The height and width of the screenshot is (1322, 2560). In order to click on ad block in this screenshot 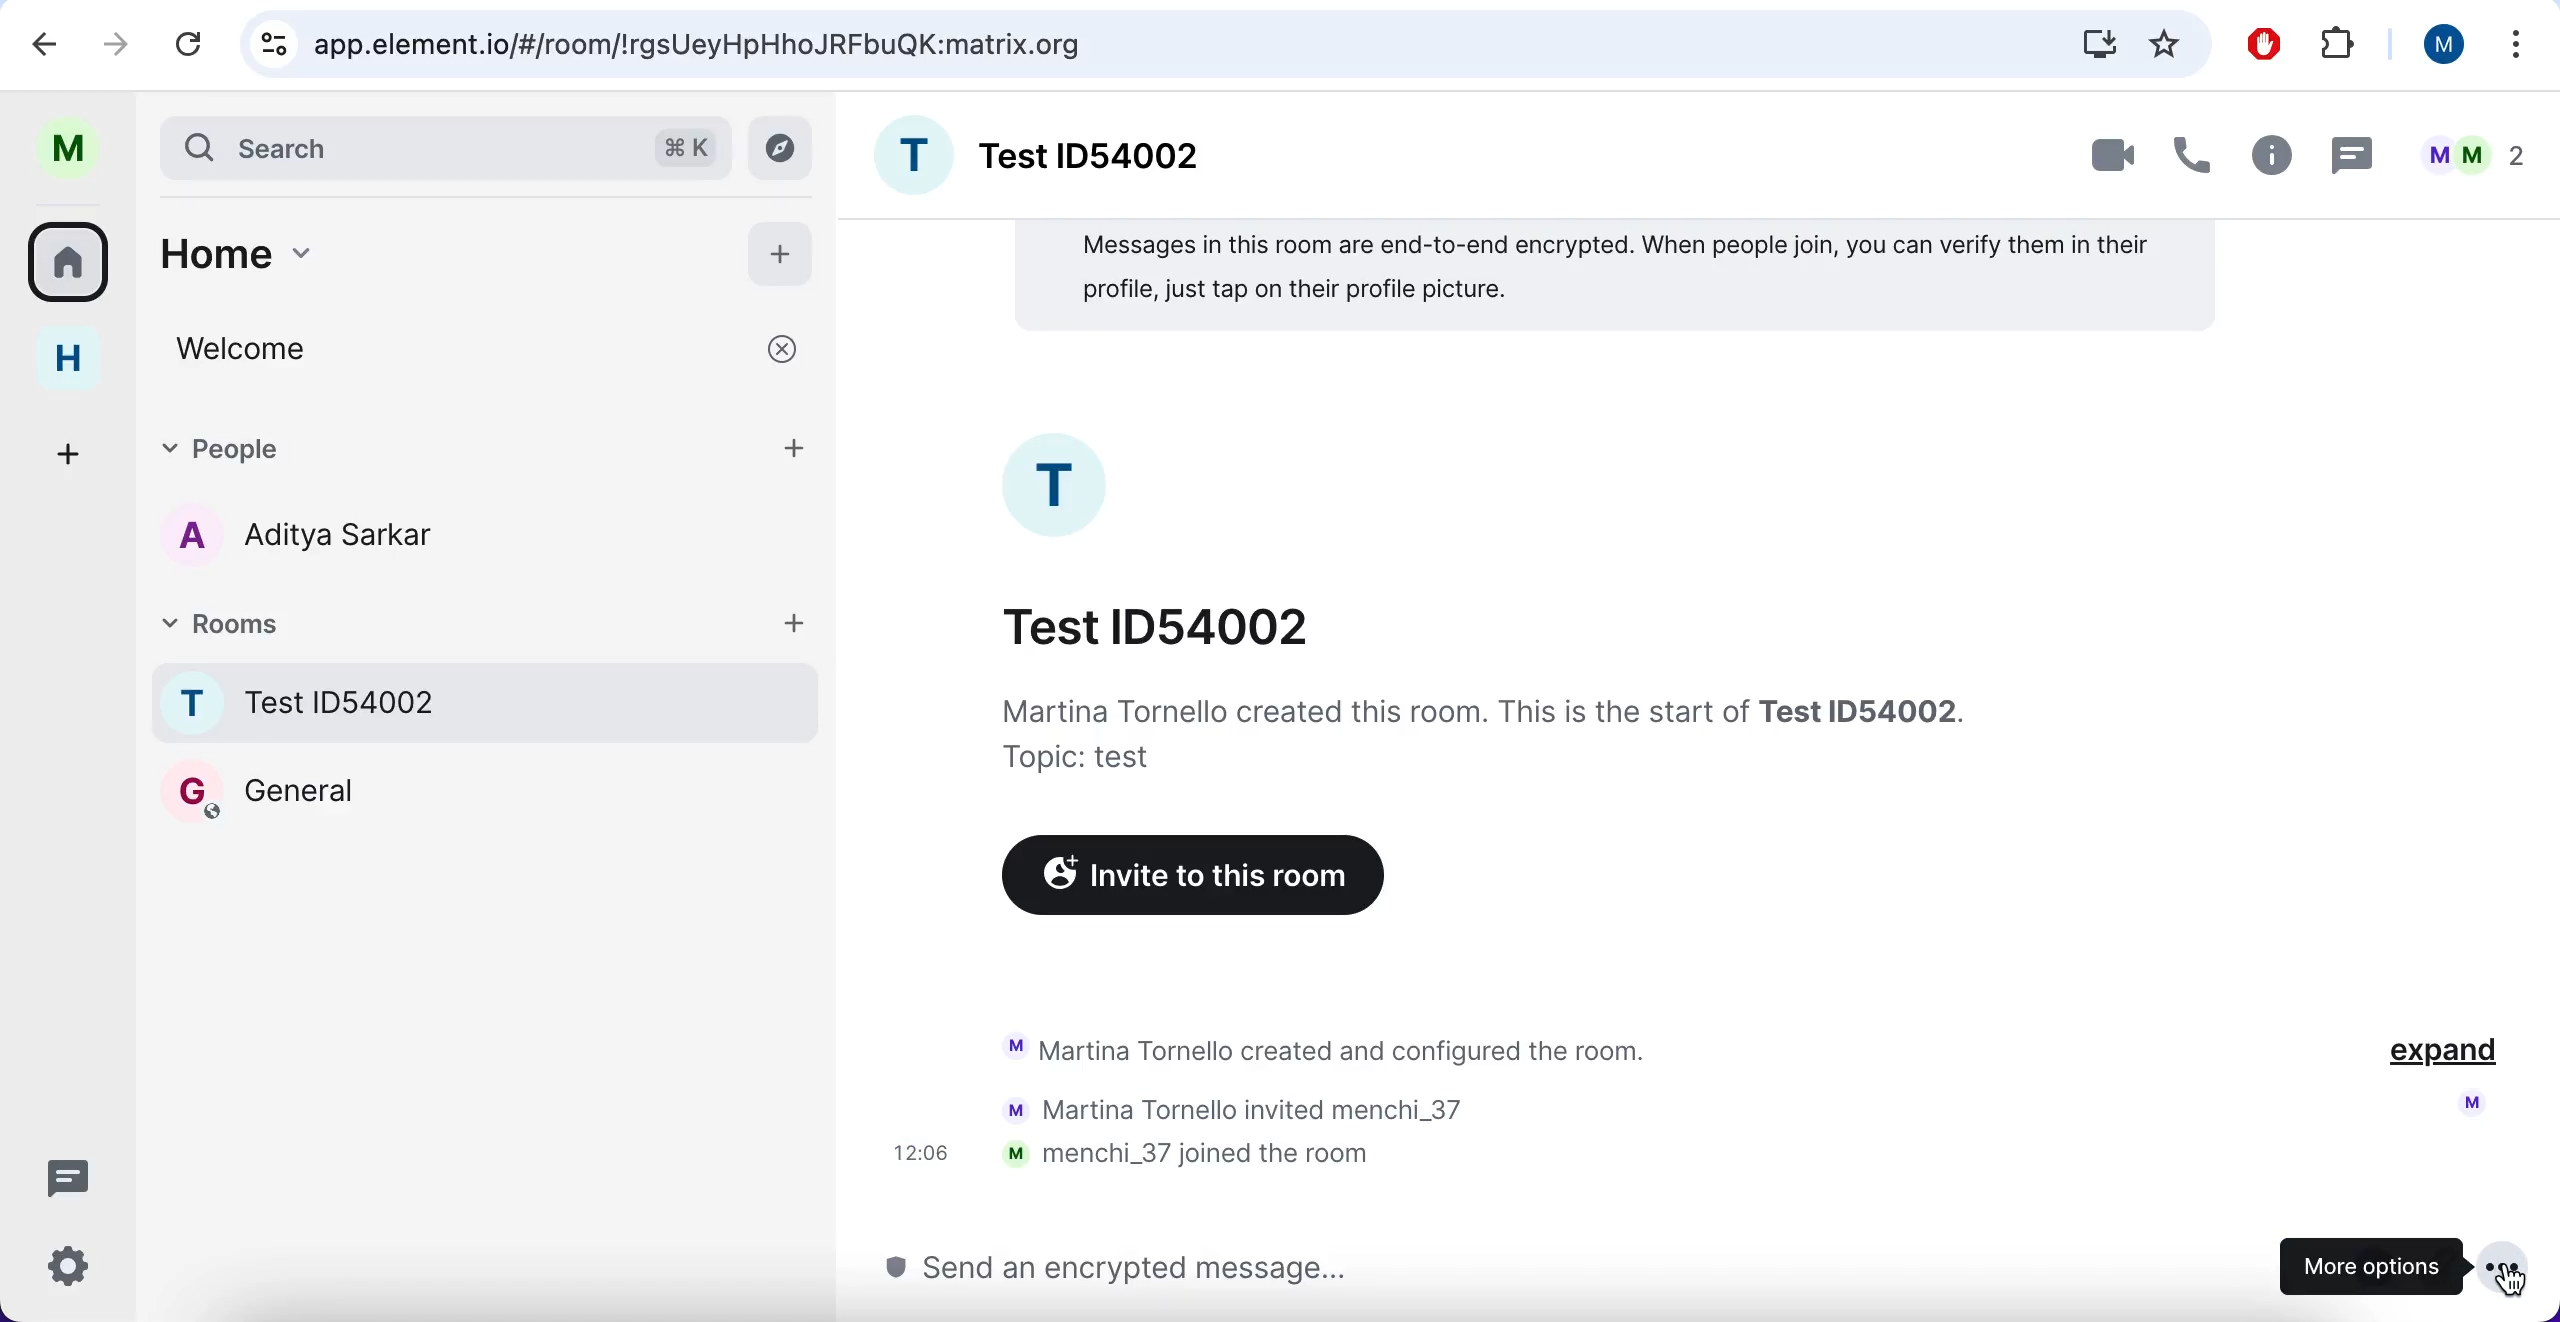, I will do `click(2262, 42)`.